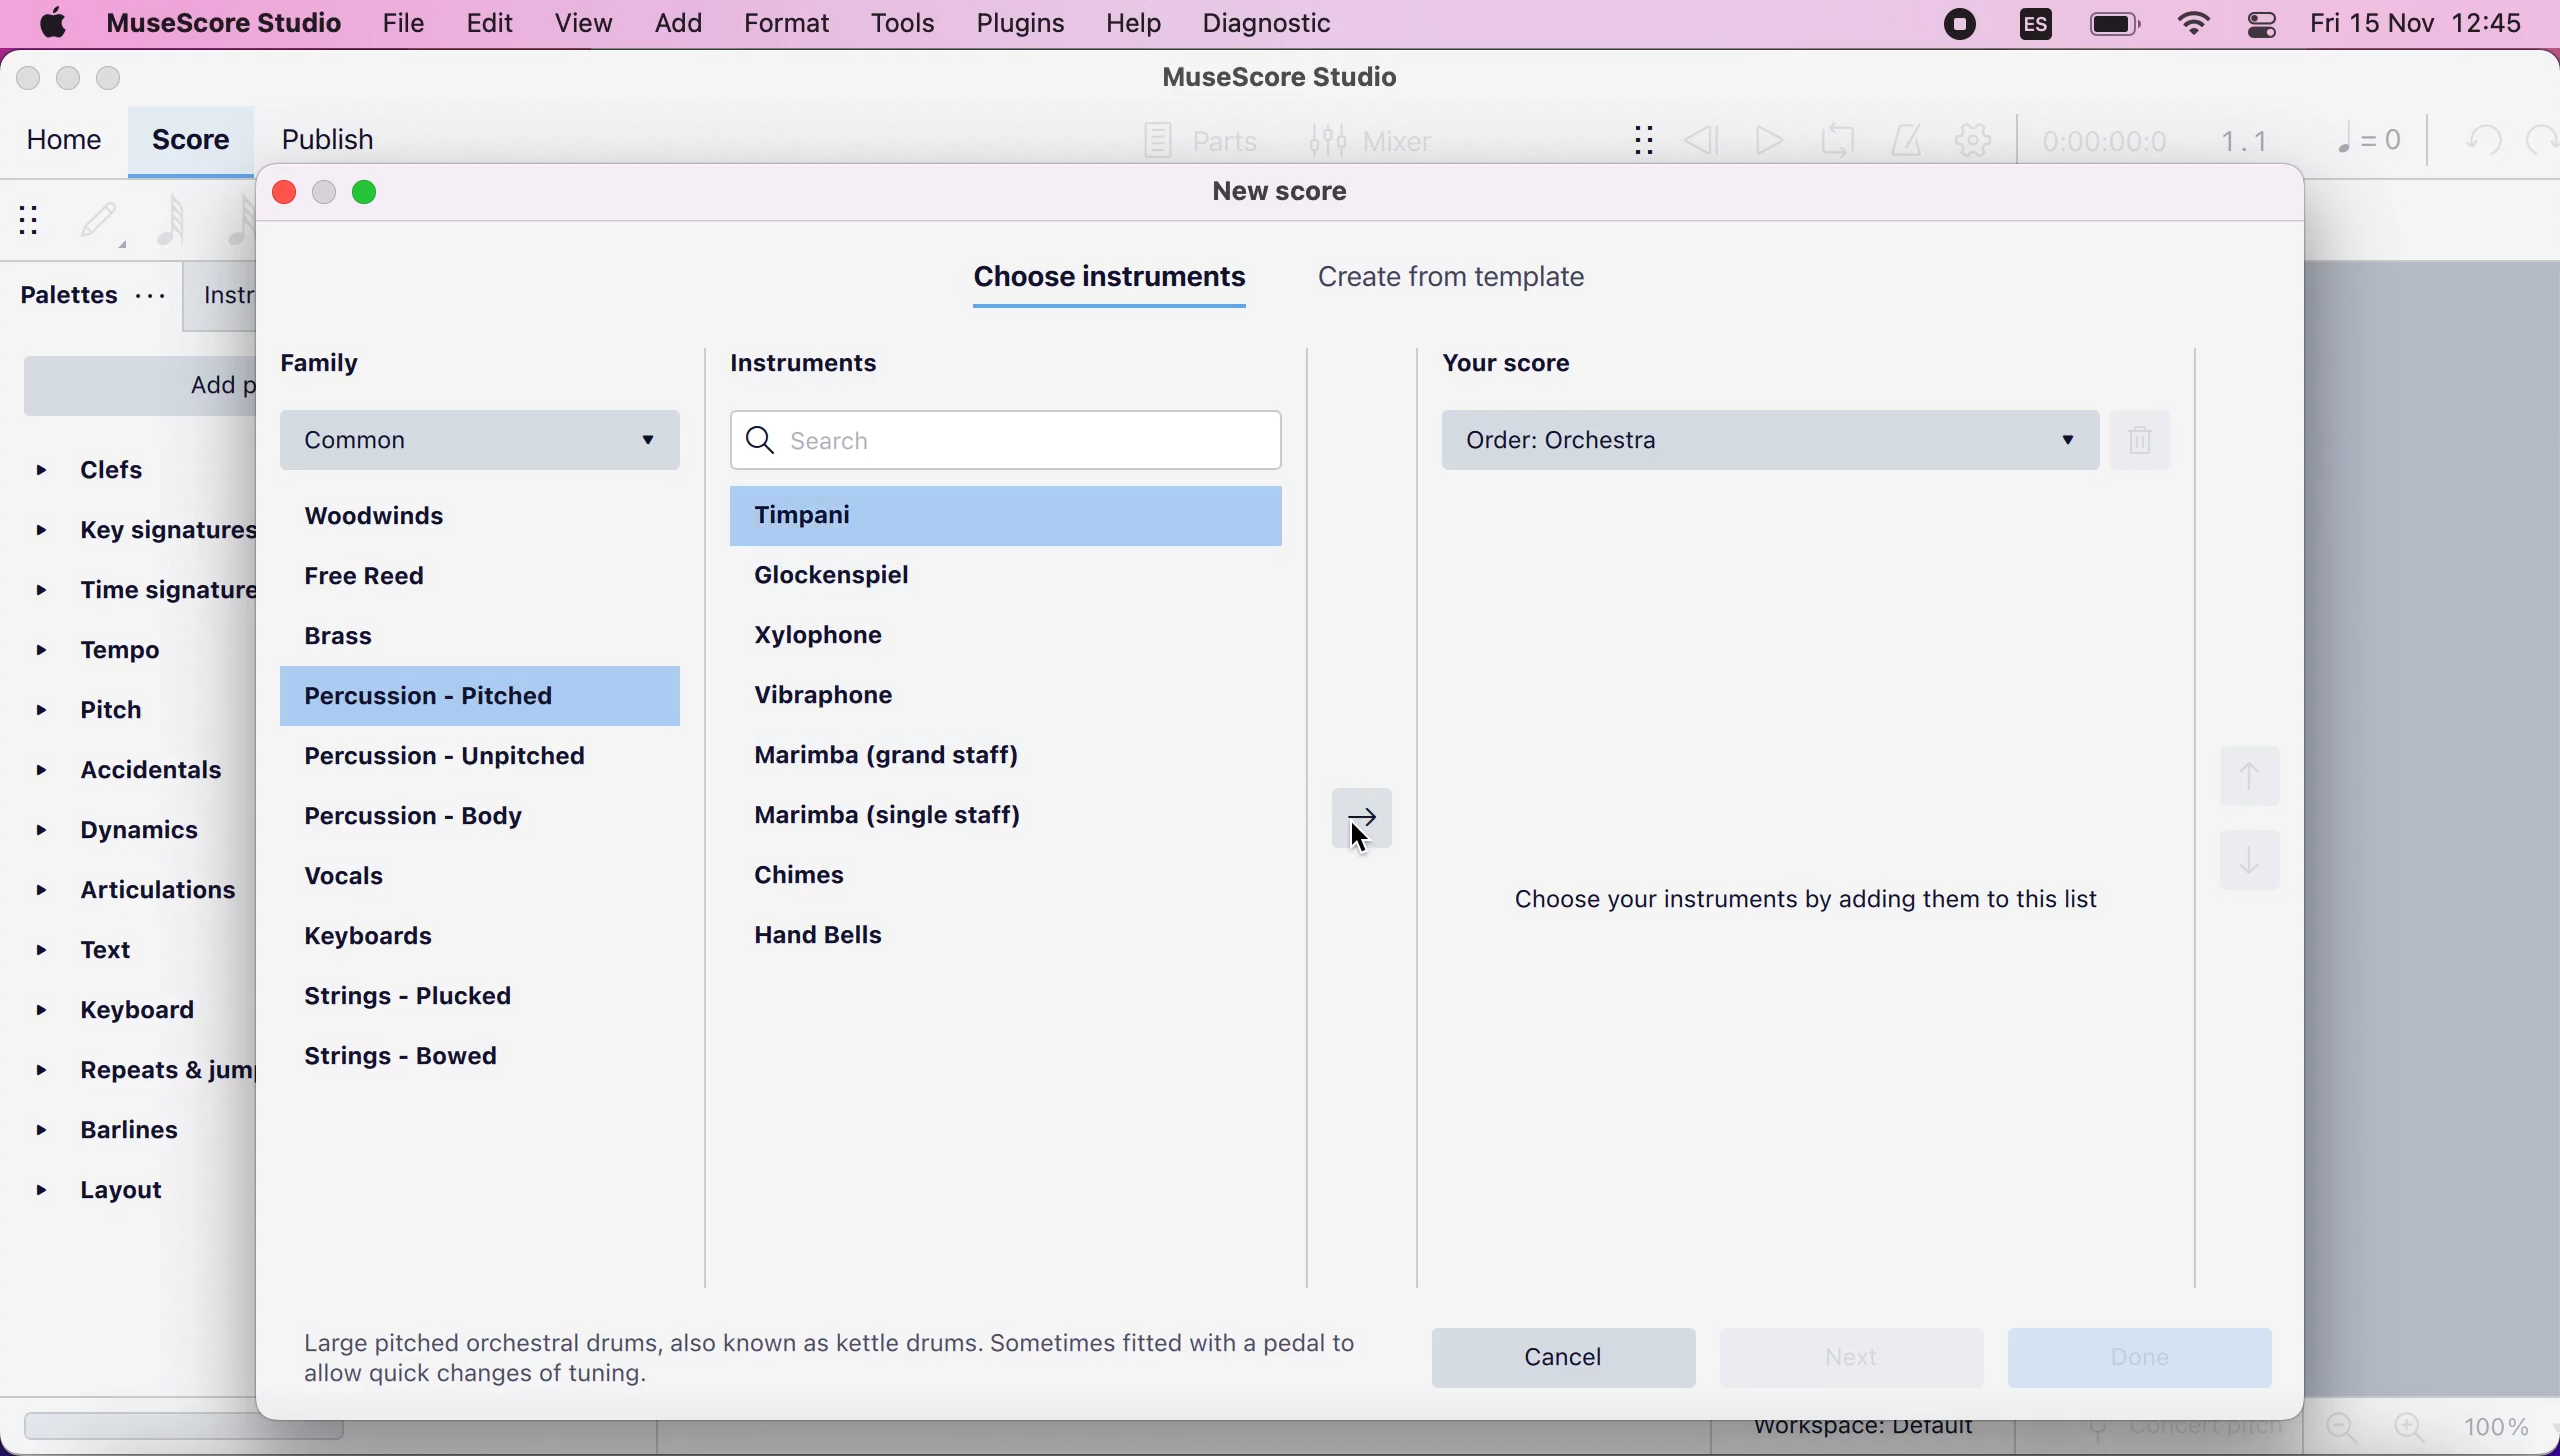 The image size is (2560, 1456). Describe the element at coordinates (2424, 27) in the screenshot. I see `Fri 15 Nov 12:44` at that location.